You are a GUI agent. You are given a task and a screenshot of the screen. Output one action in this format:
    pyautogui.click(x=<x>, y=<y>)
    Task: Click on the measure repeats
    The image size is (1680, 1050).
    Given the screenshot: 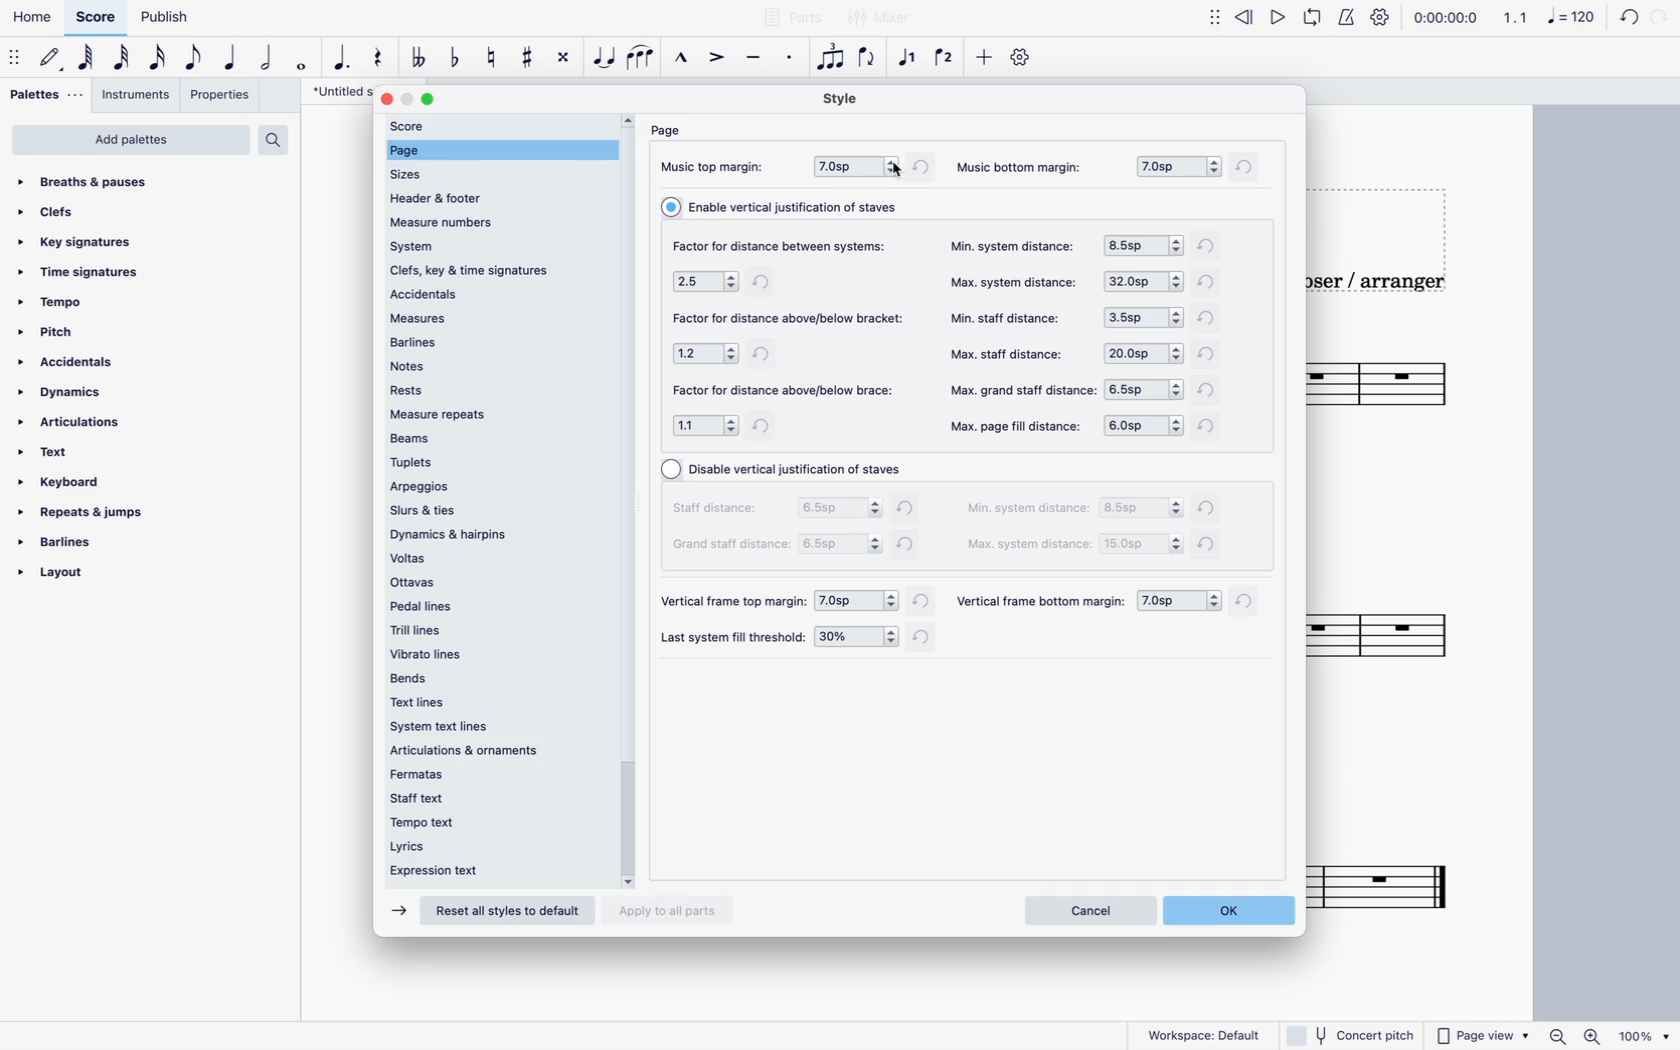 What is the action you would take?
    pyautogui.click(x=494, y=413)
    